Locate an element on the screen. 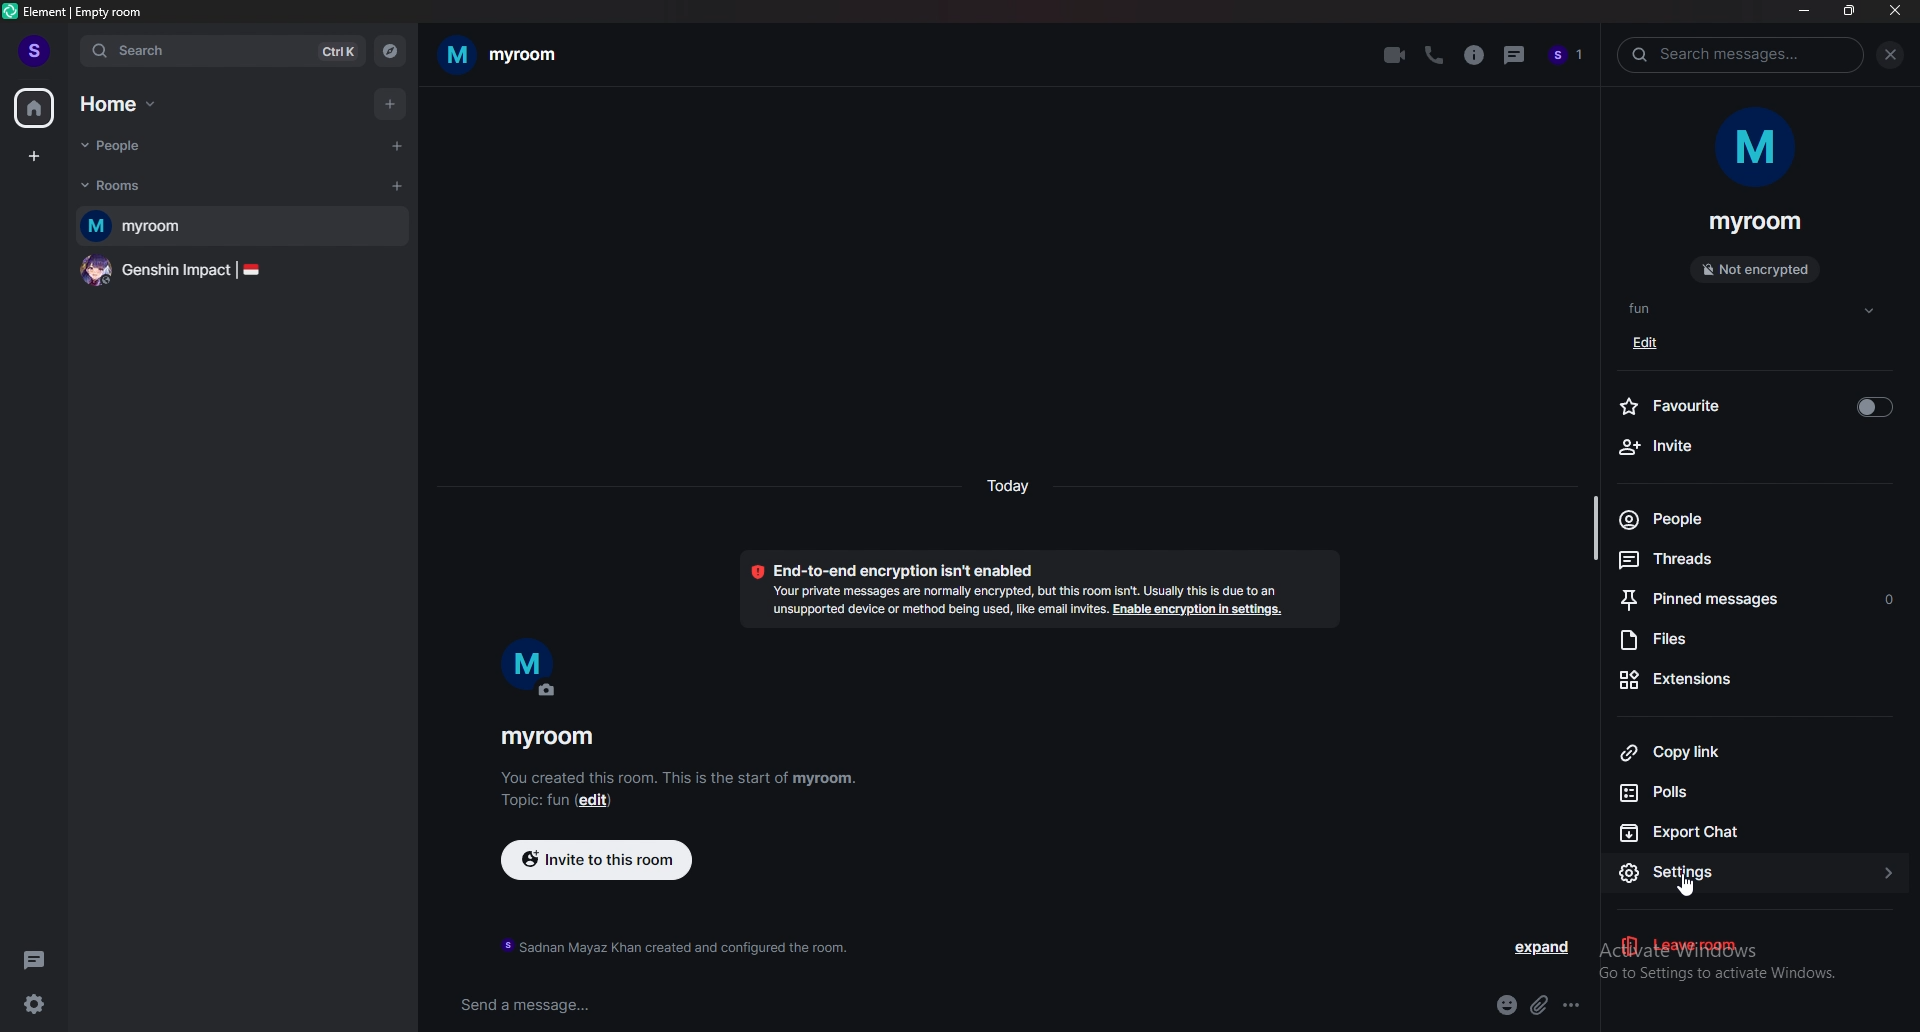  settings is located at coordinates (1639, 874).